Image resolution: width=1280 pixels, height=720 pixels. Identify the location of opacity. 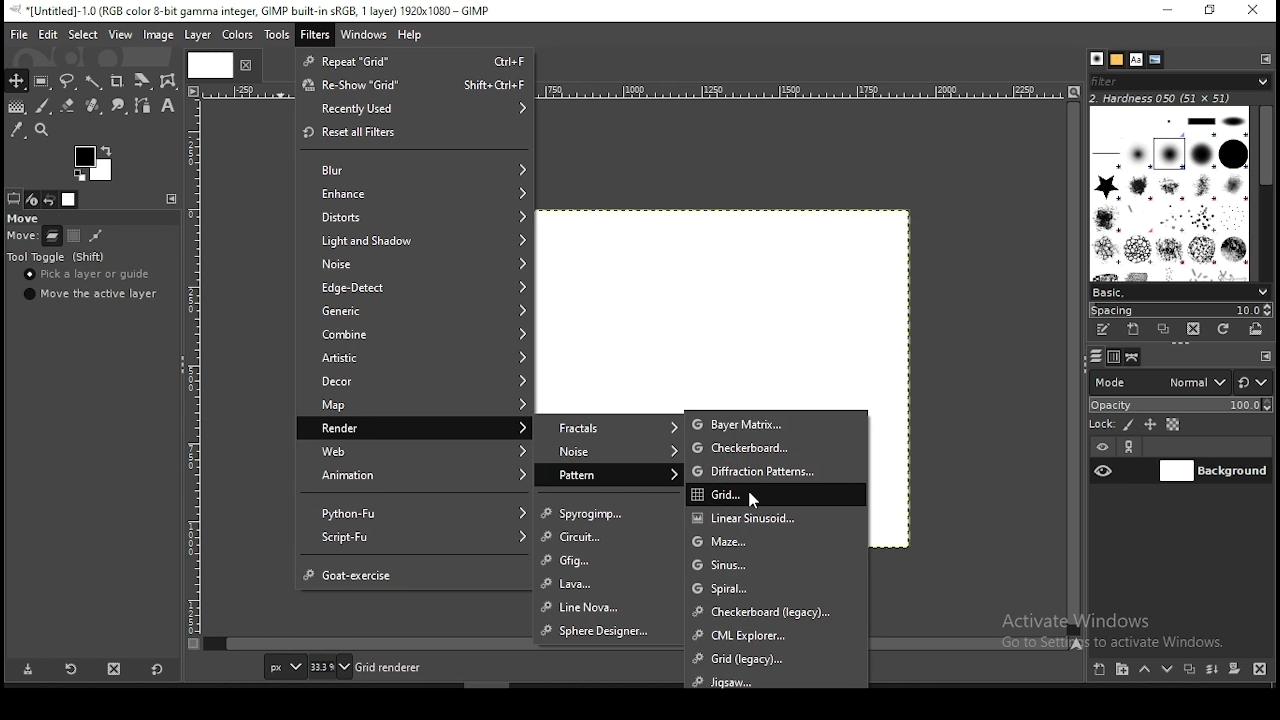
(1183, 405).